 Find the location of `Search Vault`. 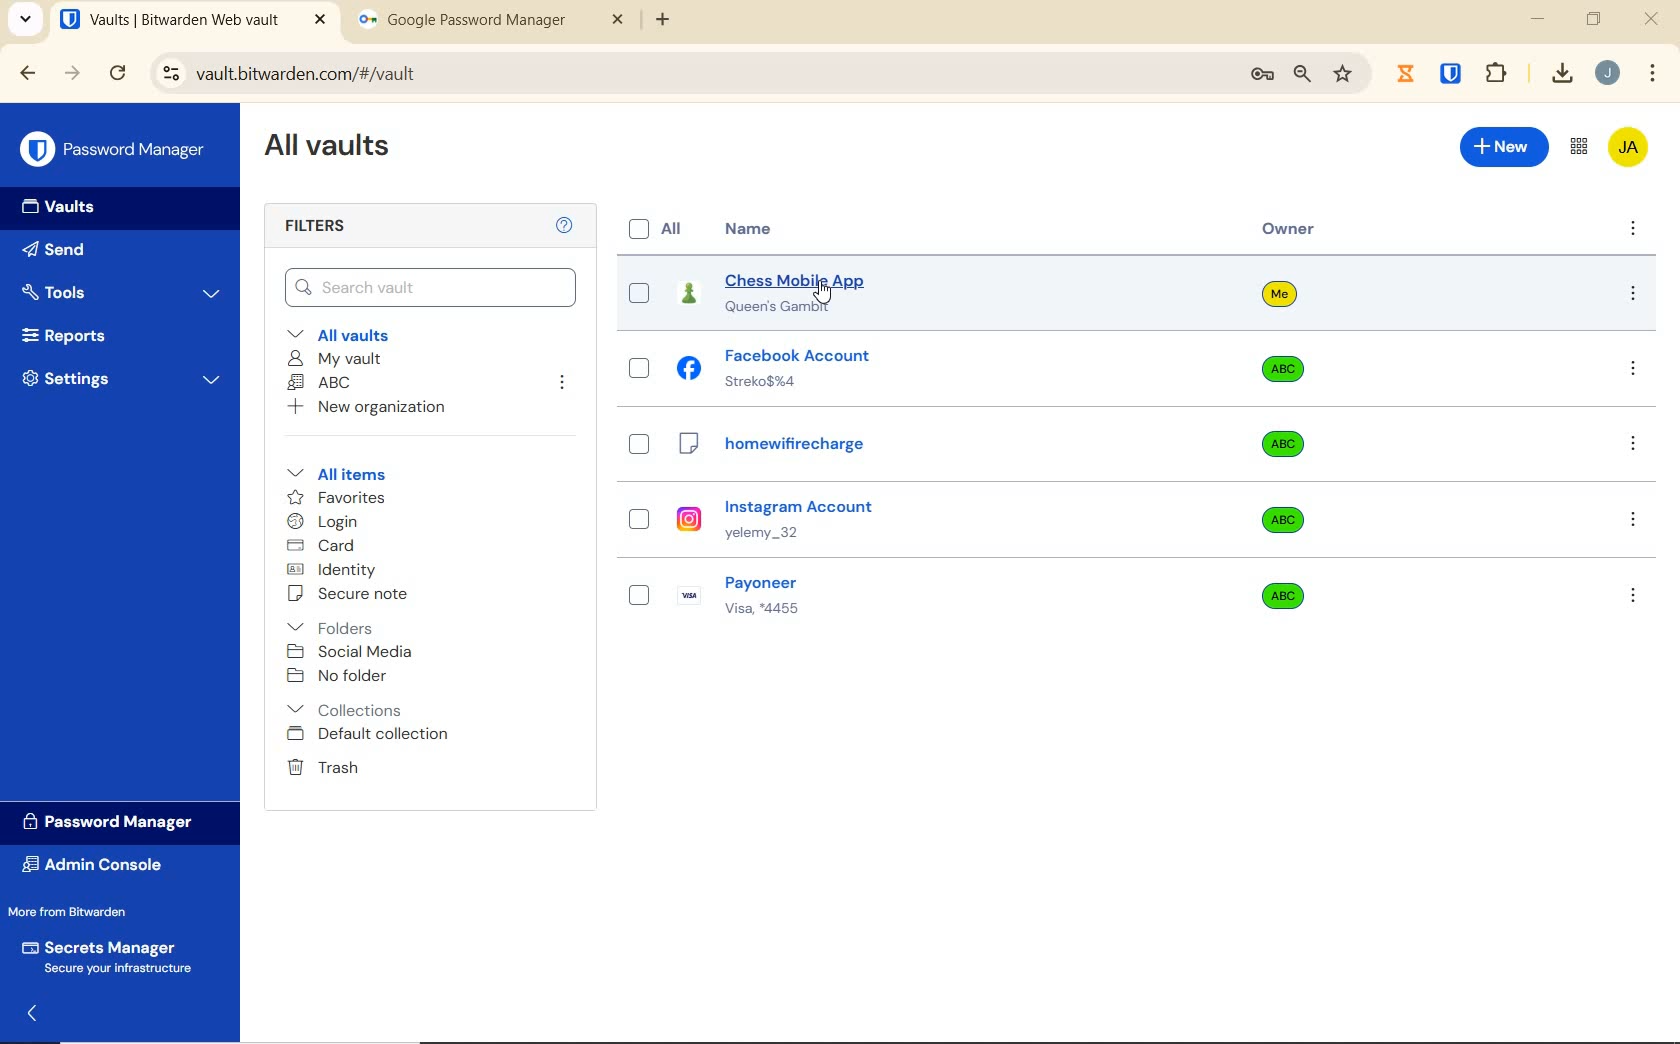

Search Vault is located at coordinates (432, 287).